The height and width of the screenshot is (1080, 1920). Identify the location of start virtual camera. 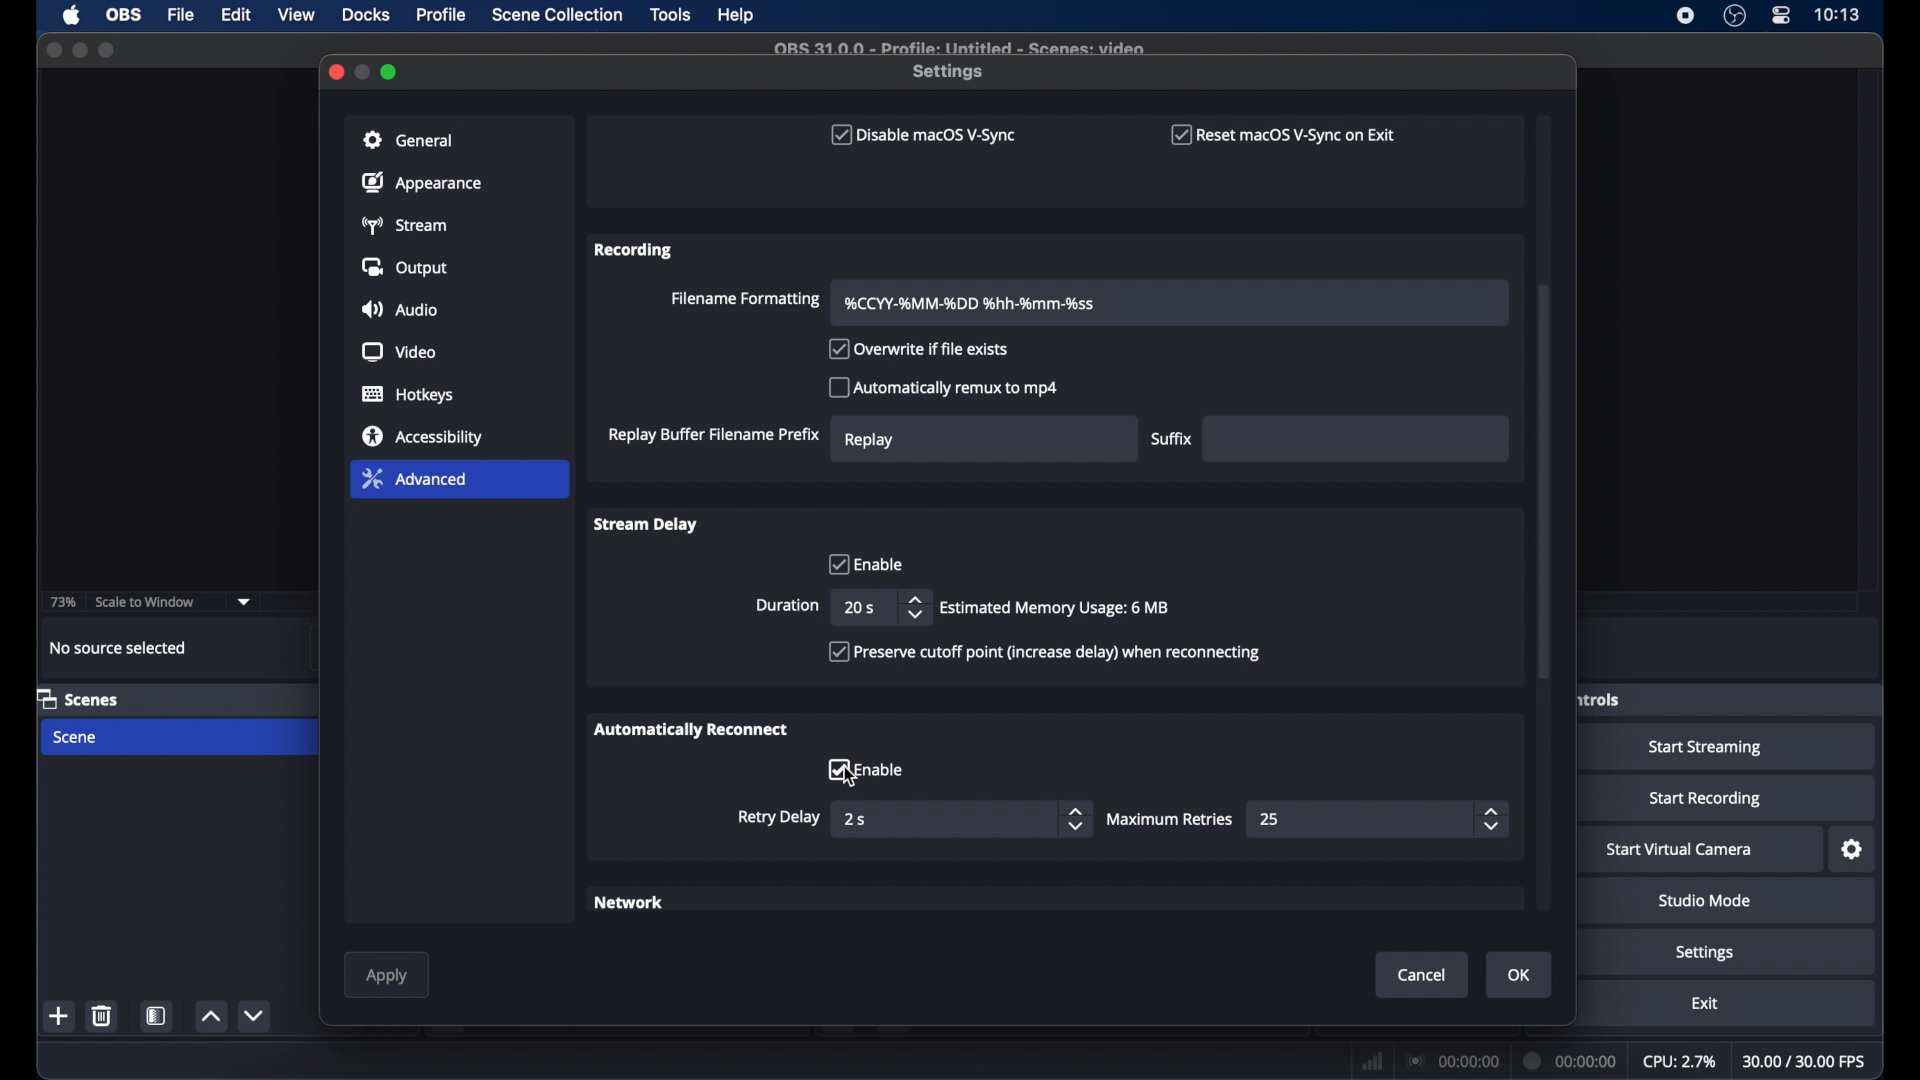
(1680, 850).